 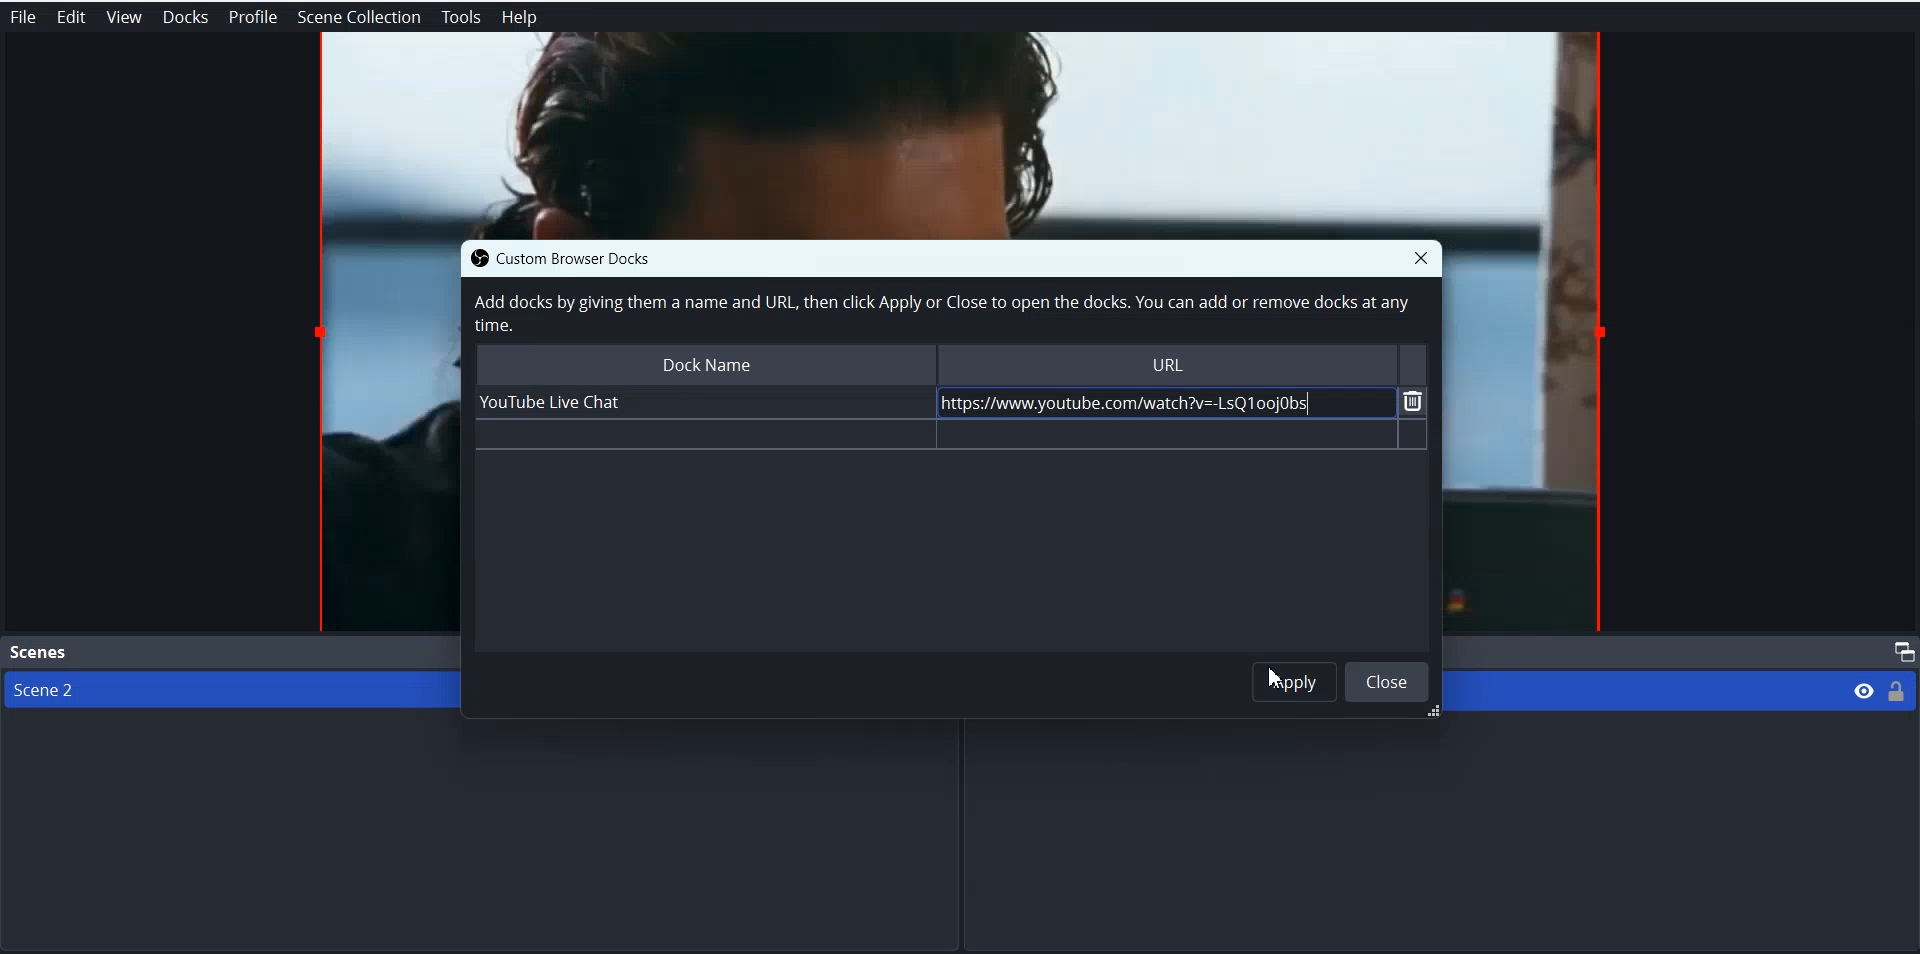 What do you see at coordinates (1156, 402) in the screenshot?
I see `https://www.youtube.com/watch?v=-sQ100j0bs]|` at bounding box center [1156, 402].